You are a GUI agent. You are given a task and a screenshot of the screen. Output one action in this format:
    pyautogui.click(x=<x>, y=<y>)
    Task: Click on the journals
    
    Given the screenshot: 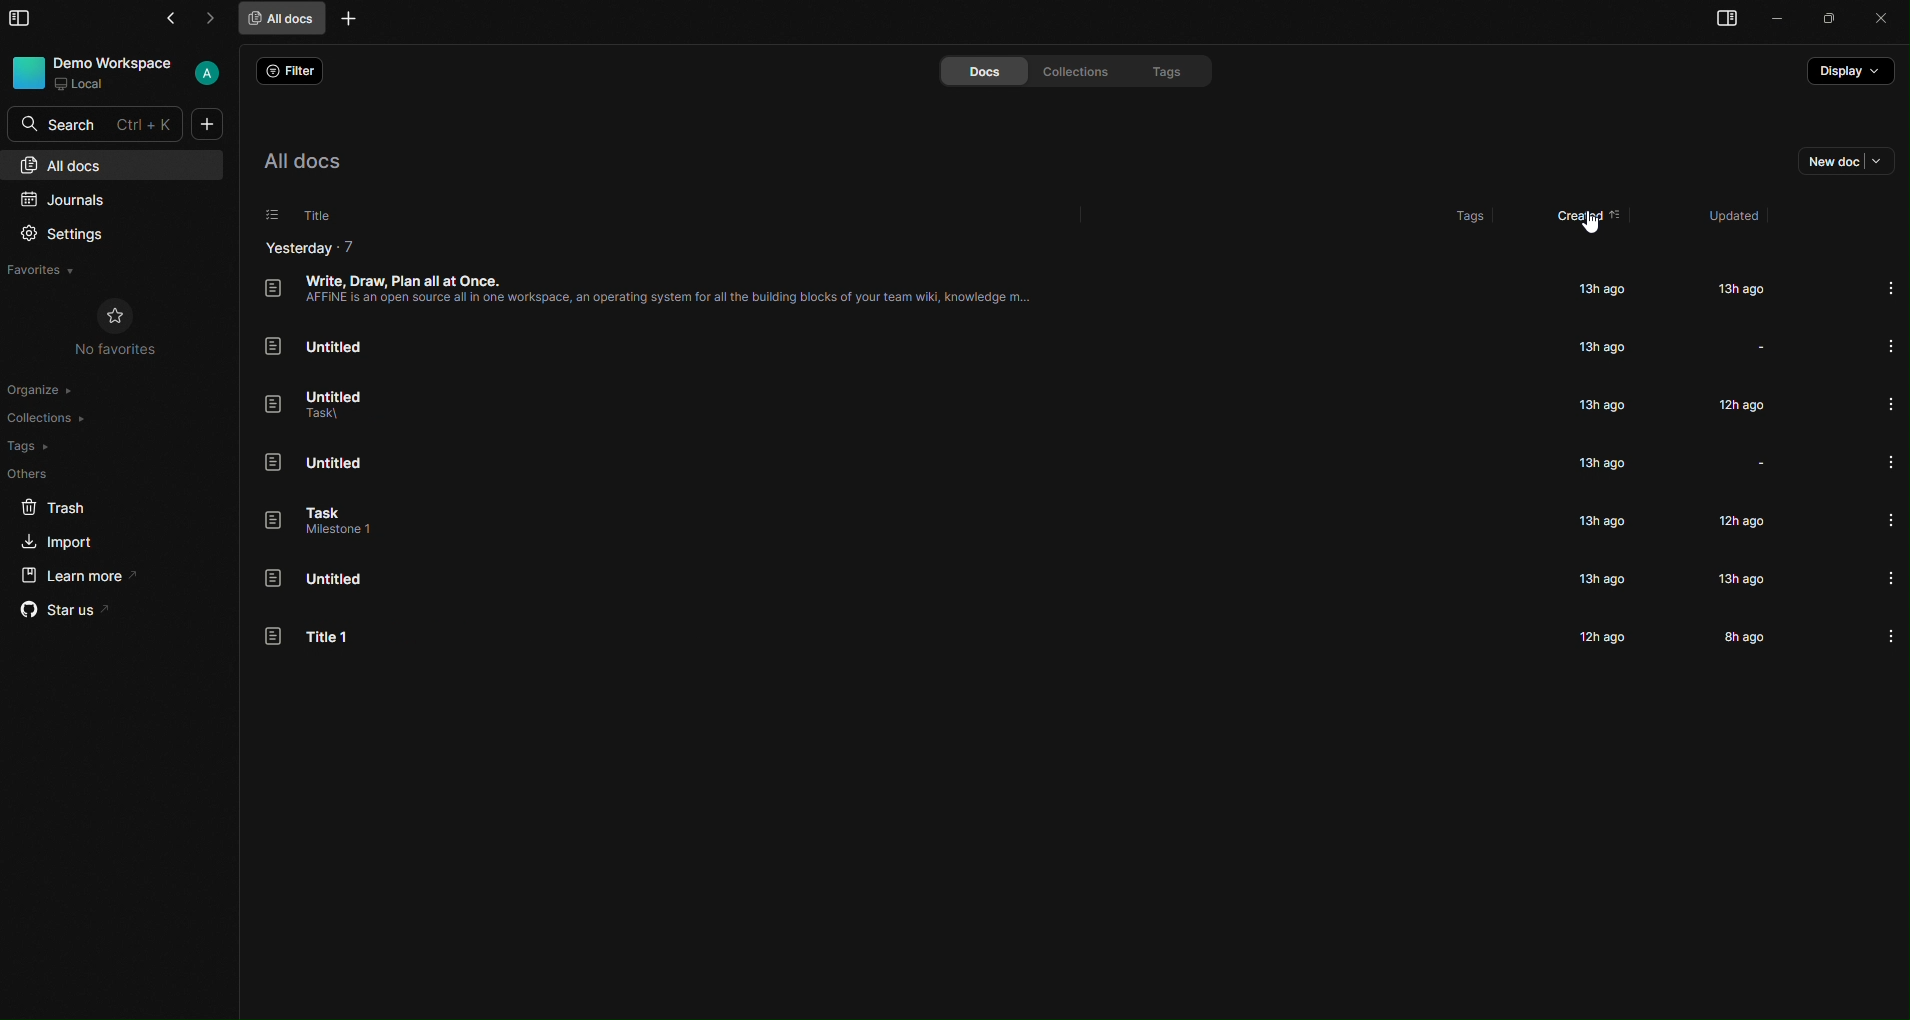 What is the action you would take?
    pyautogui.click(x=71, y=198)
    